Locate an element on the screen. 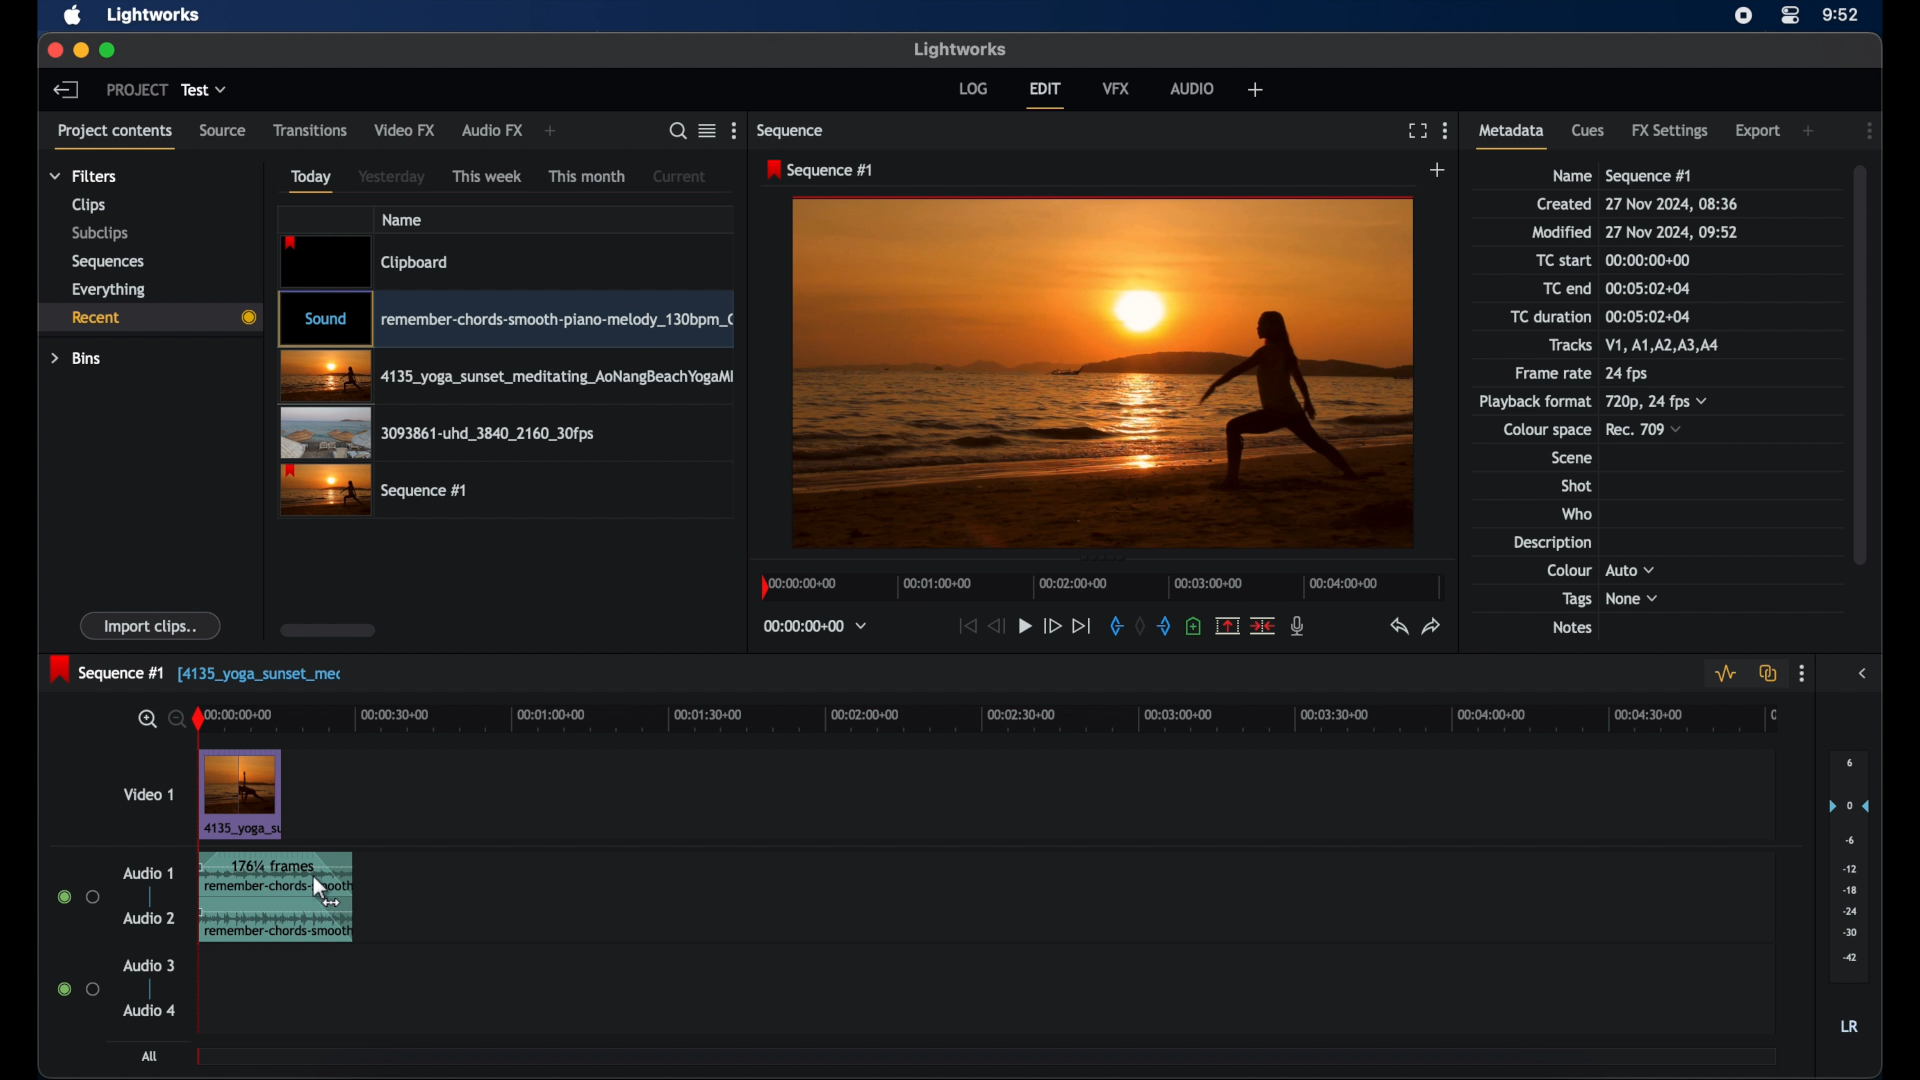  recent is located at coordinates (149, 320).